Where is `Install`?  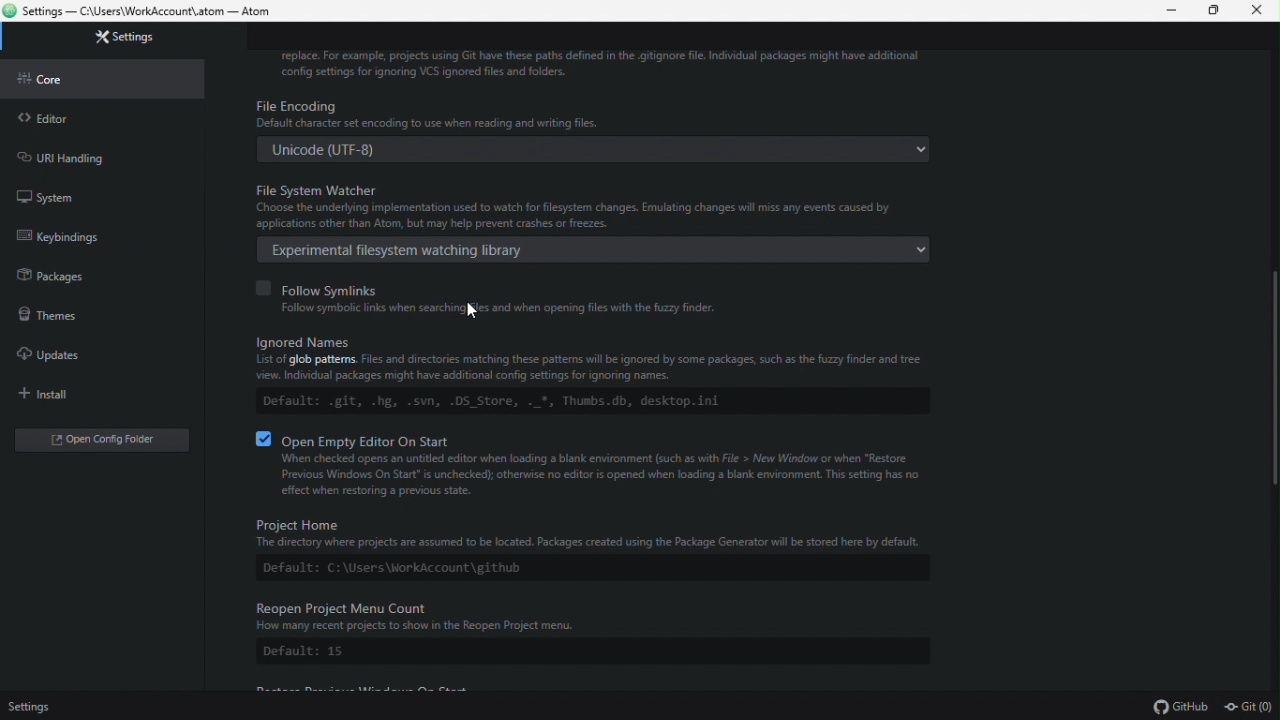 Install is located at coordinates (53, 394).